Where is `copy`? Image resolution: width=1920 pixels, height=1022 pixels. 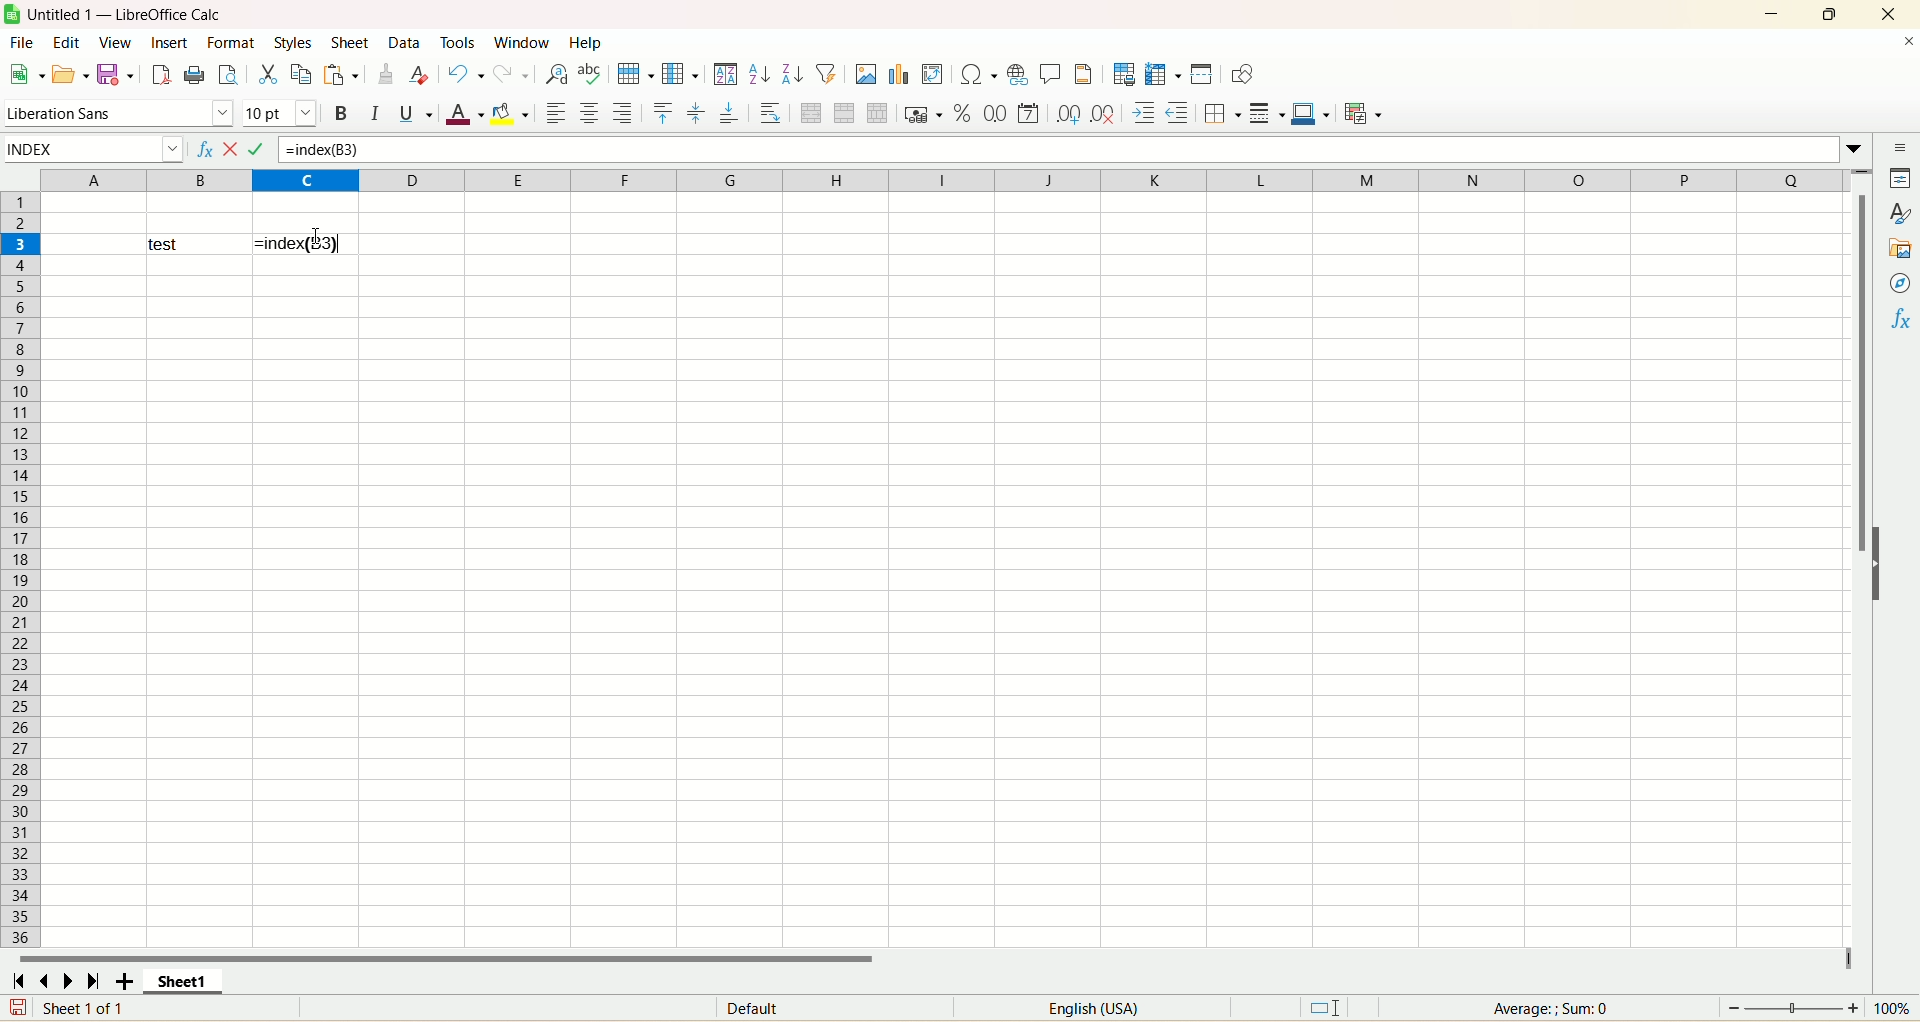
copy is located at coordinates (302, 74).